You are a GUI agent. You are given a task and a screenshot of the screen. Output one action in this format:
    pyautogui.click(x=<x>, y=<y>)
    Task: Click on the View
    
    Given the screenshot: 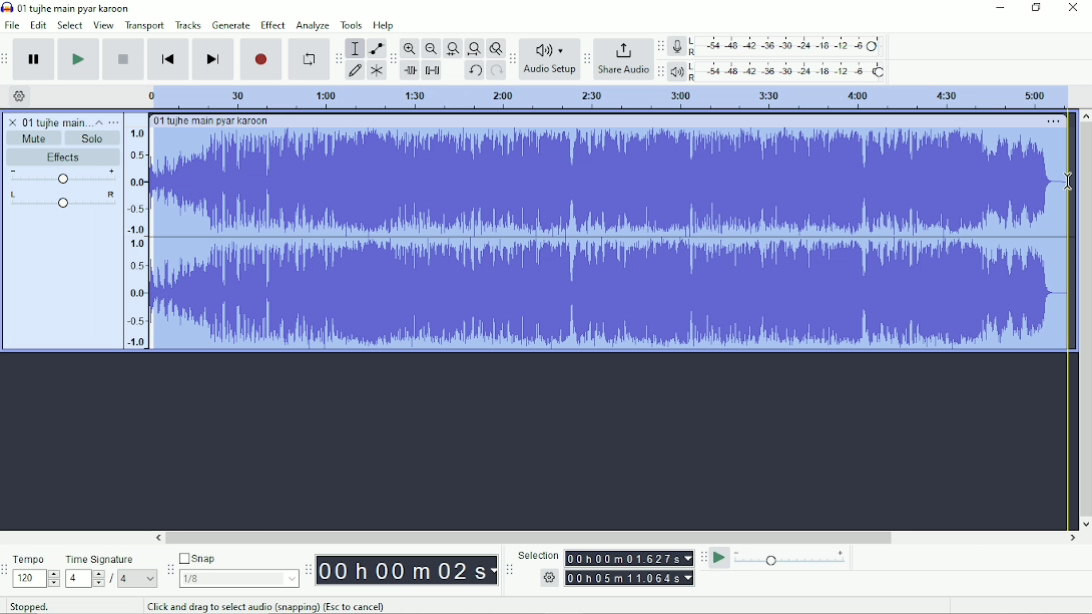 What is the action you would take?
    pyautogui.click(x=104, y=25)
    